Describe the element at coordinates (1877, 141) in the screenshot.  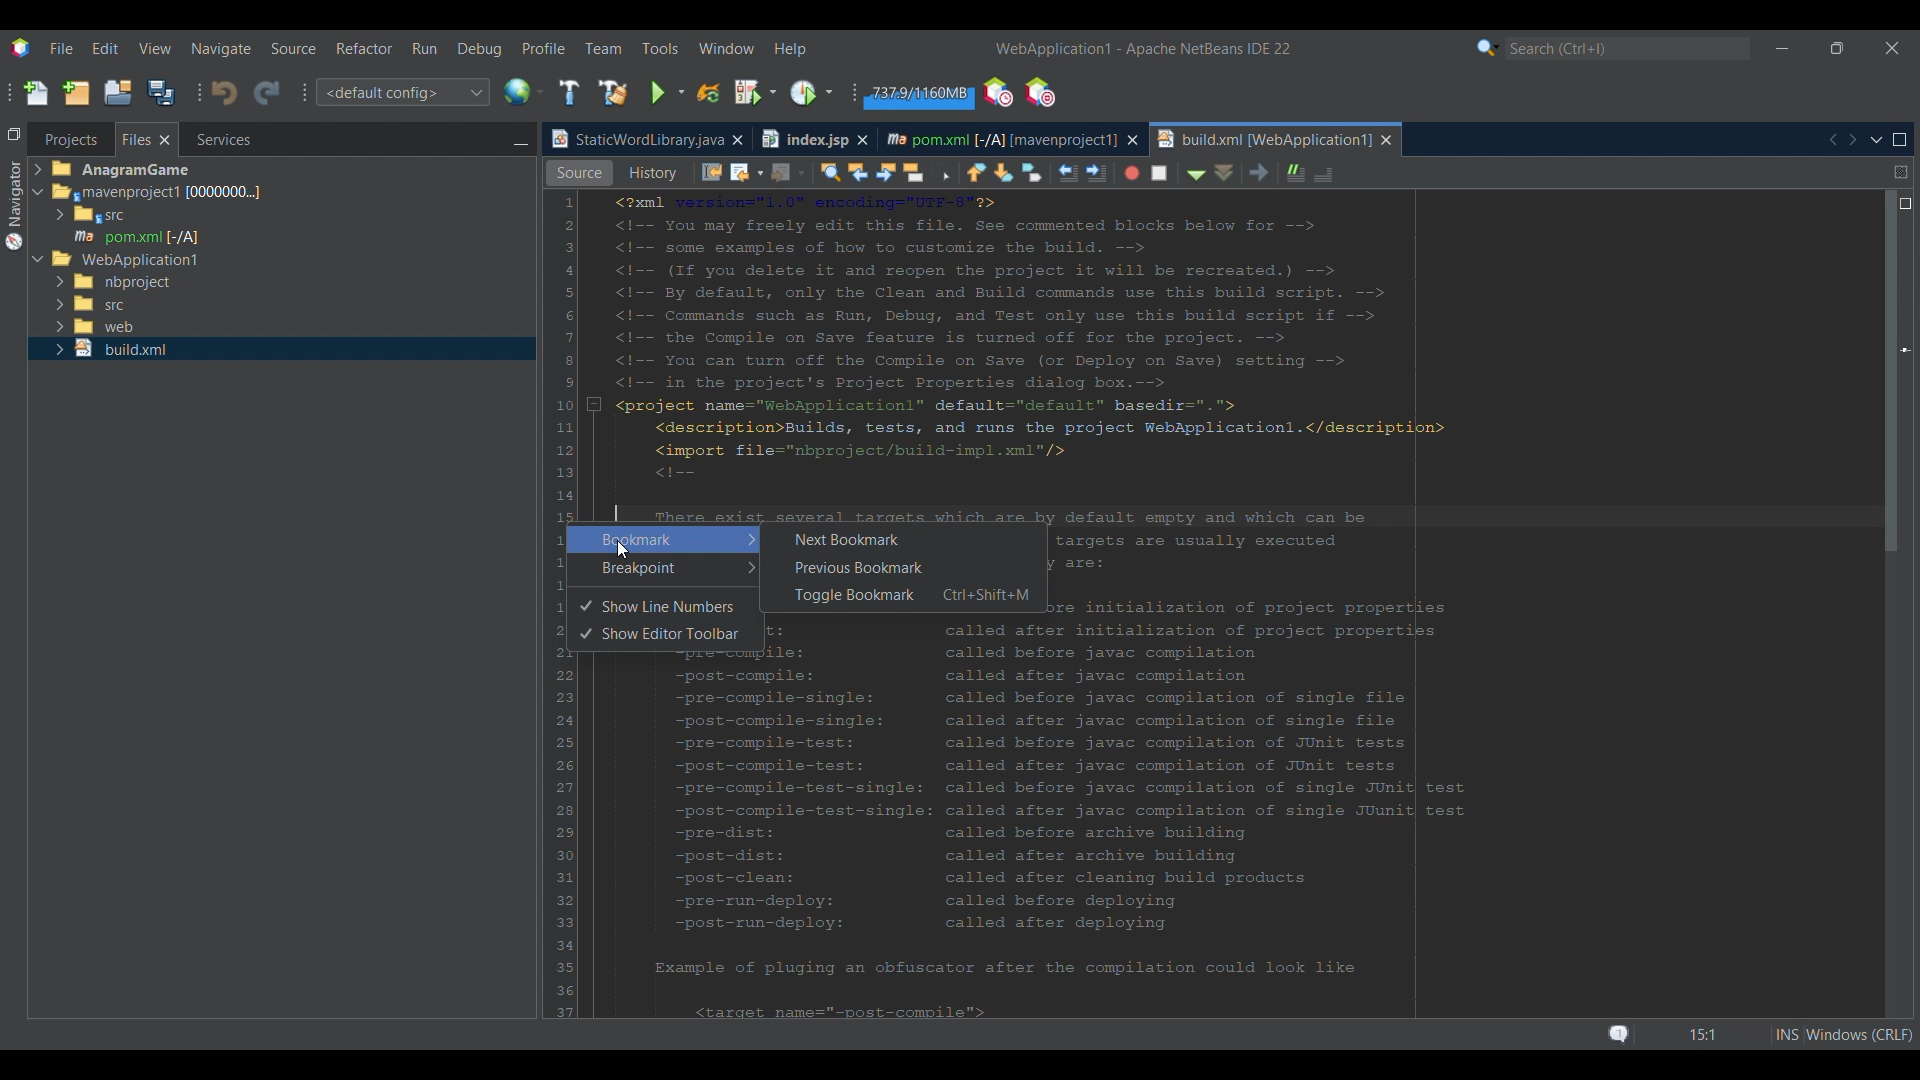
I see `Show opened documents list` at that location.